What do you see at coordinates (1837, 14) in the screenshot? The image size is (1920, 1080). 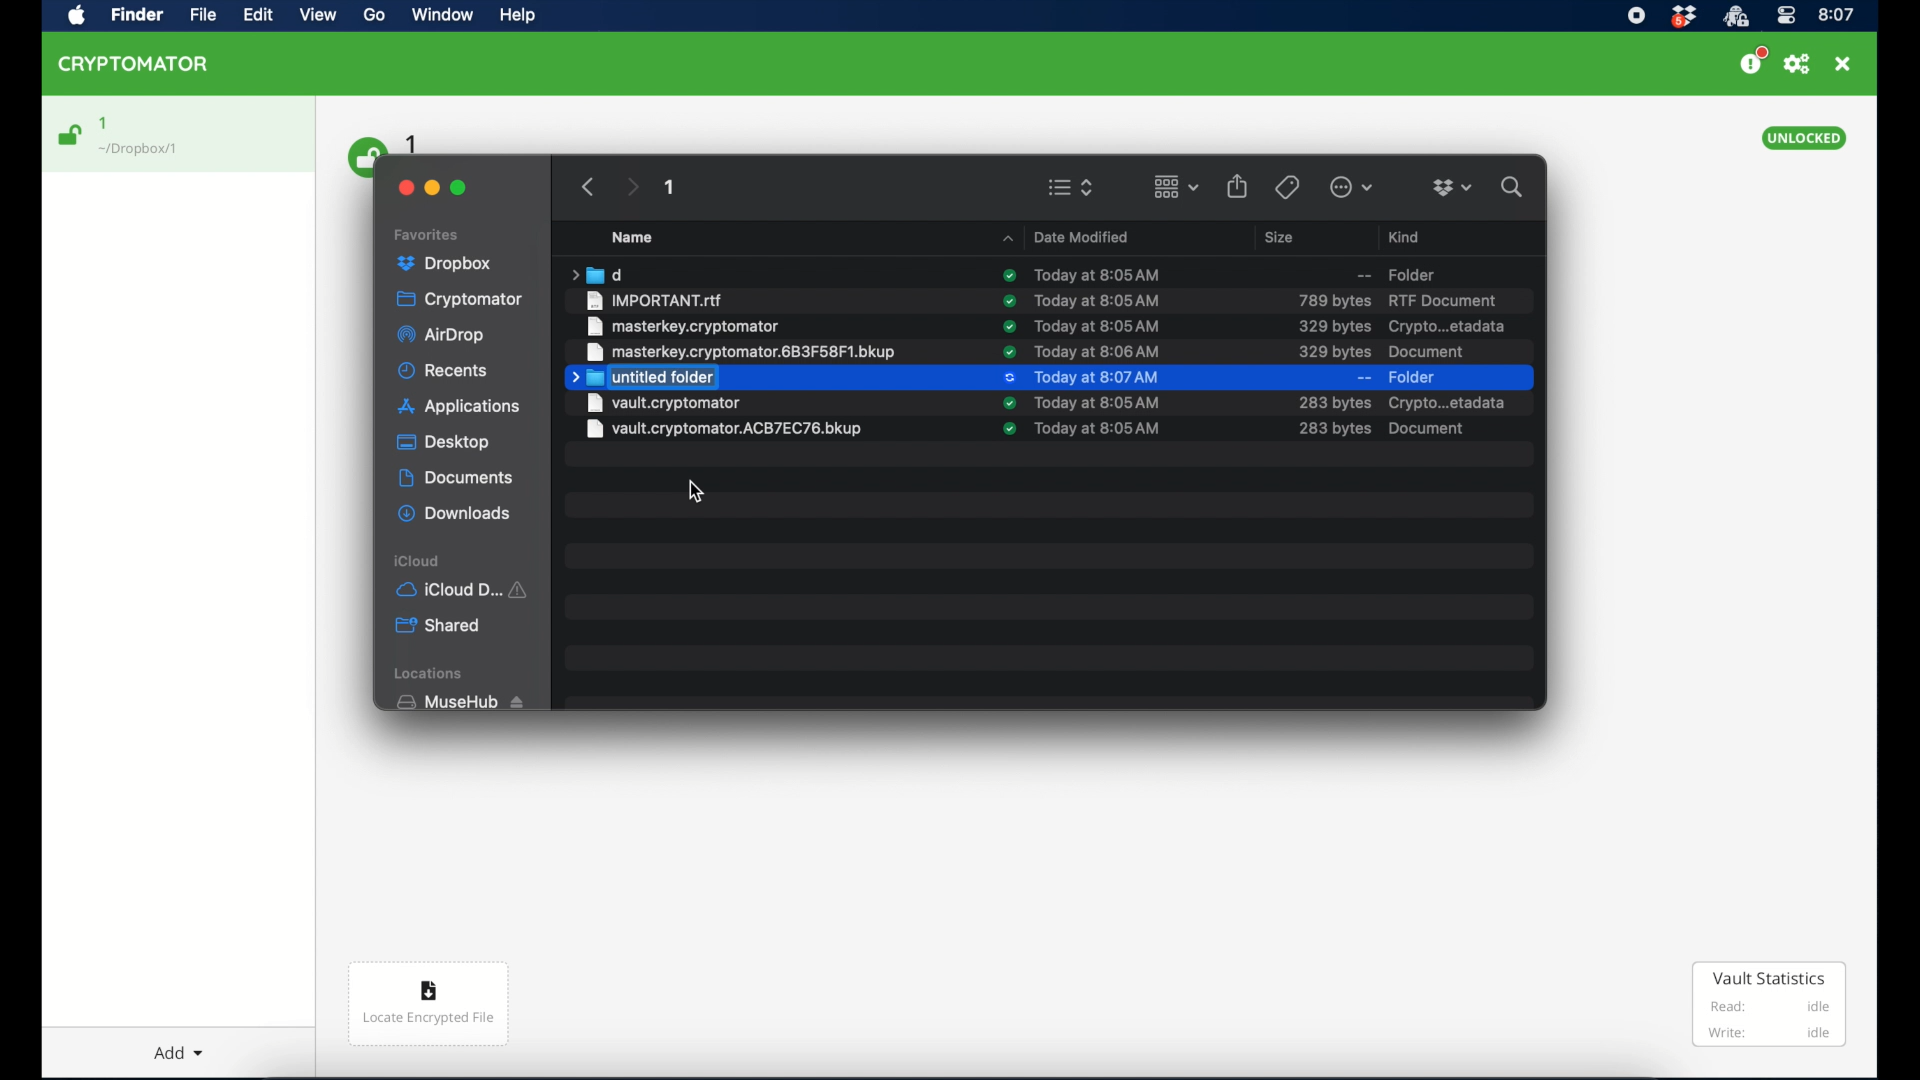 I see `time` at bounding box center [1837, 14].